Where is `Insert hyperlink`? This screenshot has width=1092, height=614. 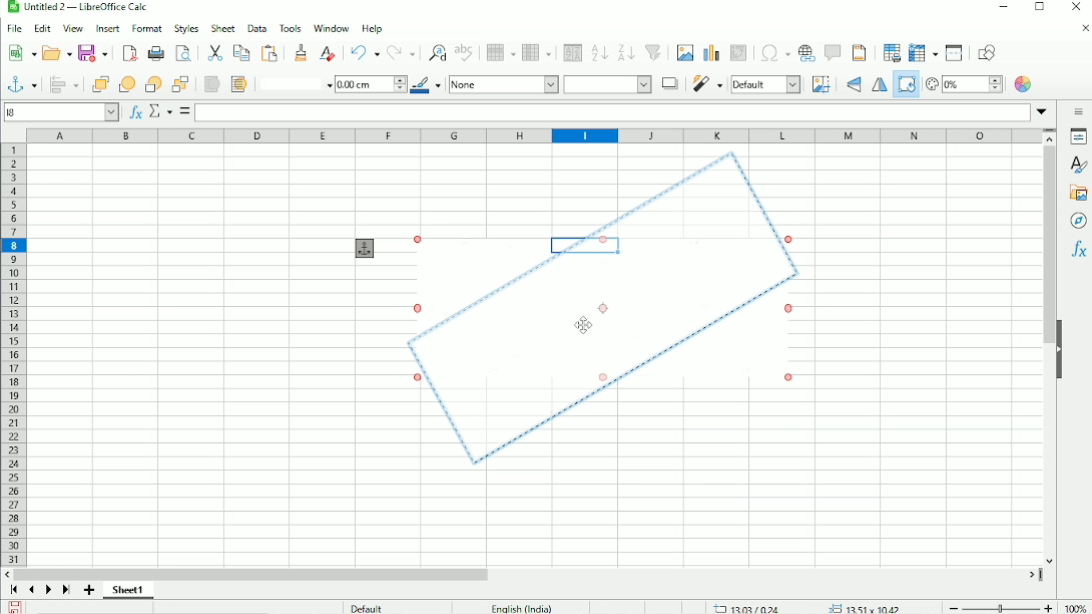
Insert hyperlink is located at coordinates (806, 53).